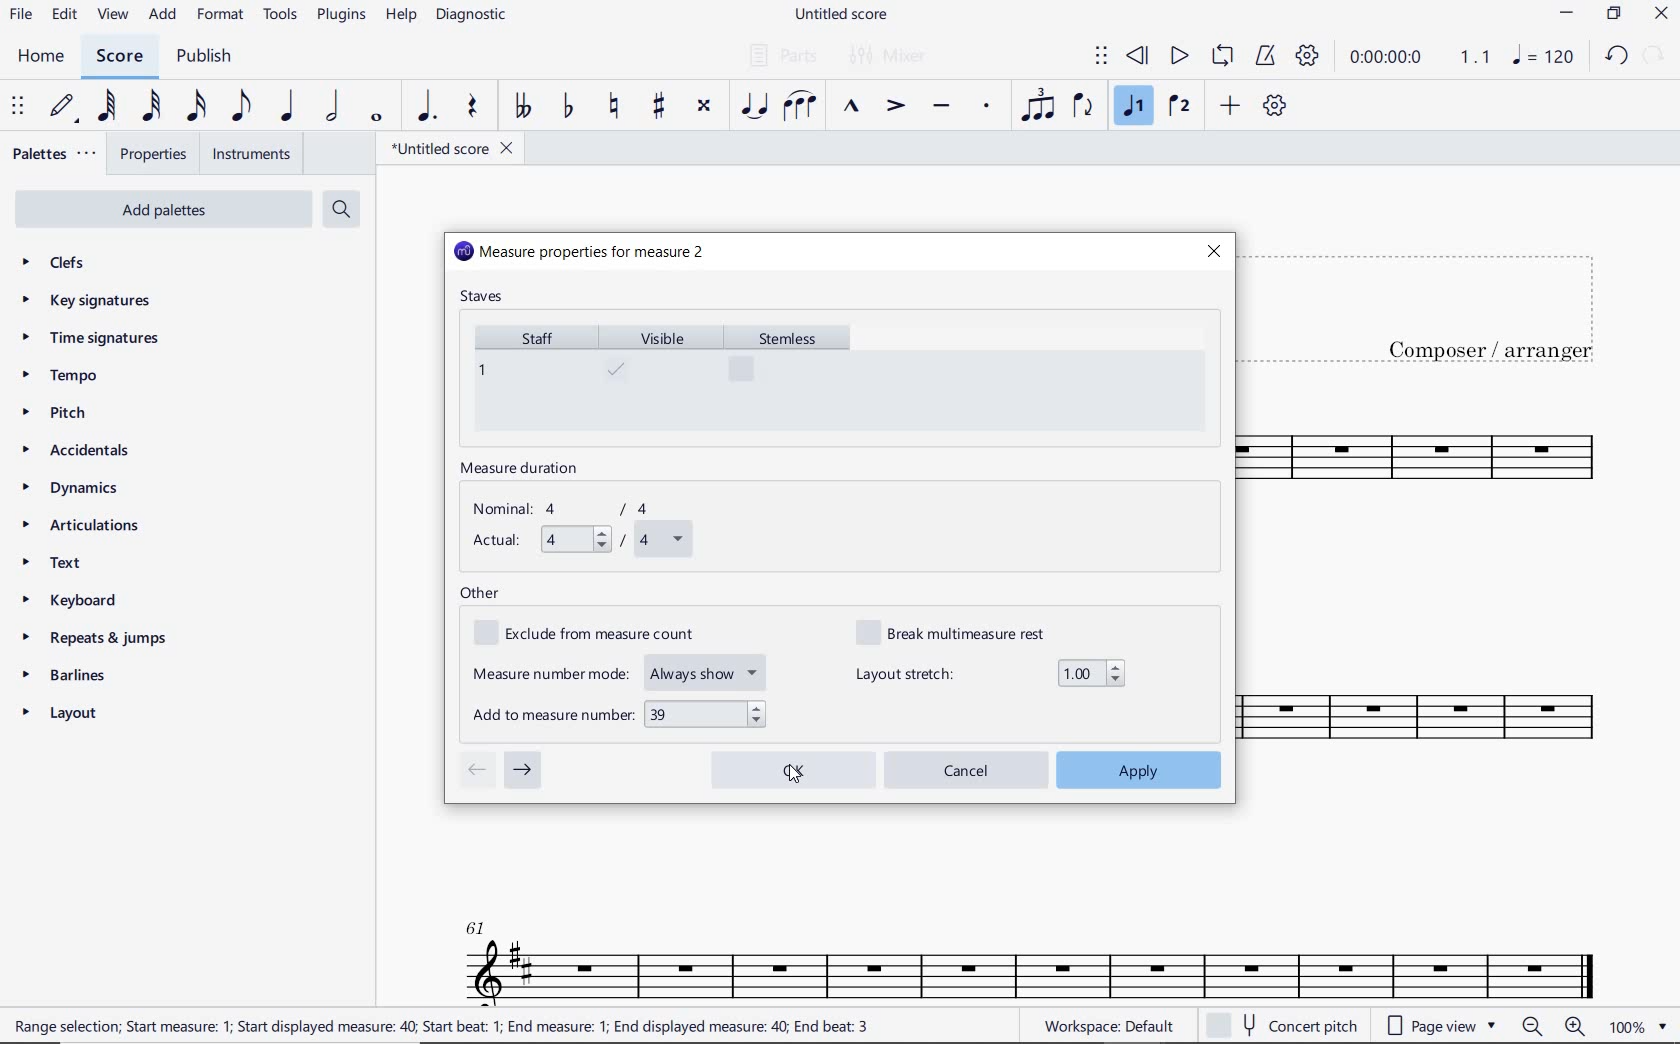 Image resolution: width=1680 pixels, height=1044 pixels. What do you see at coordinates (484, 298) in the screenshot?
I see `staves` at bounding box center [484, 298].